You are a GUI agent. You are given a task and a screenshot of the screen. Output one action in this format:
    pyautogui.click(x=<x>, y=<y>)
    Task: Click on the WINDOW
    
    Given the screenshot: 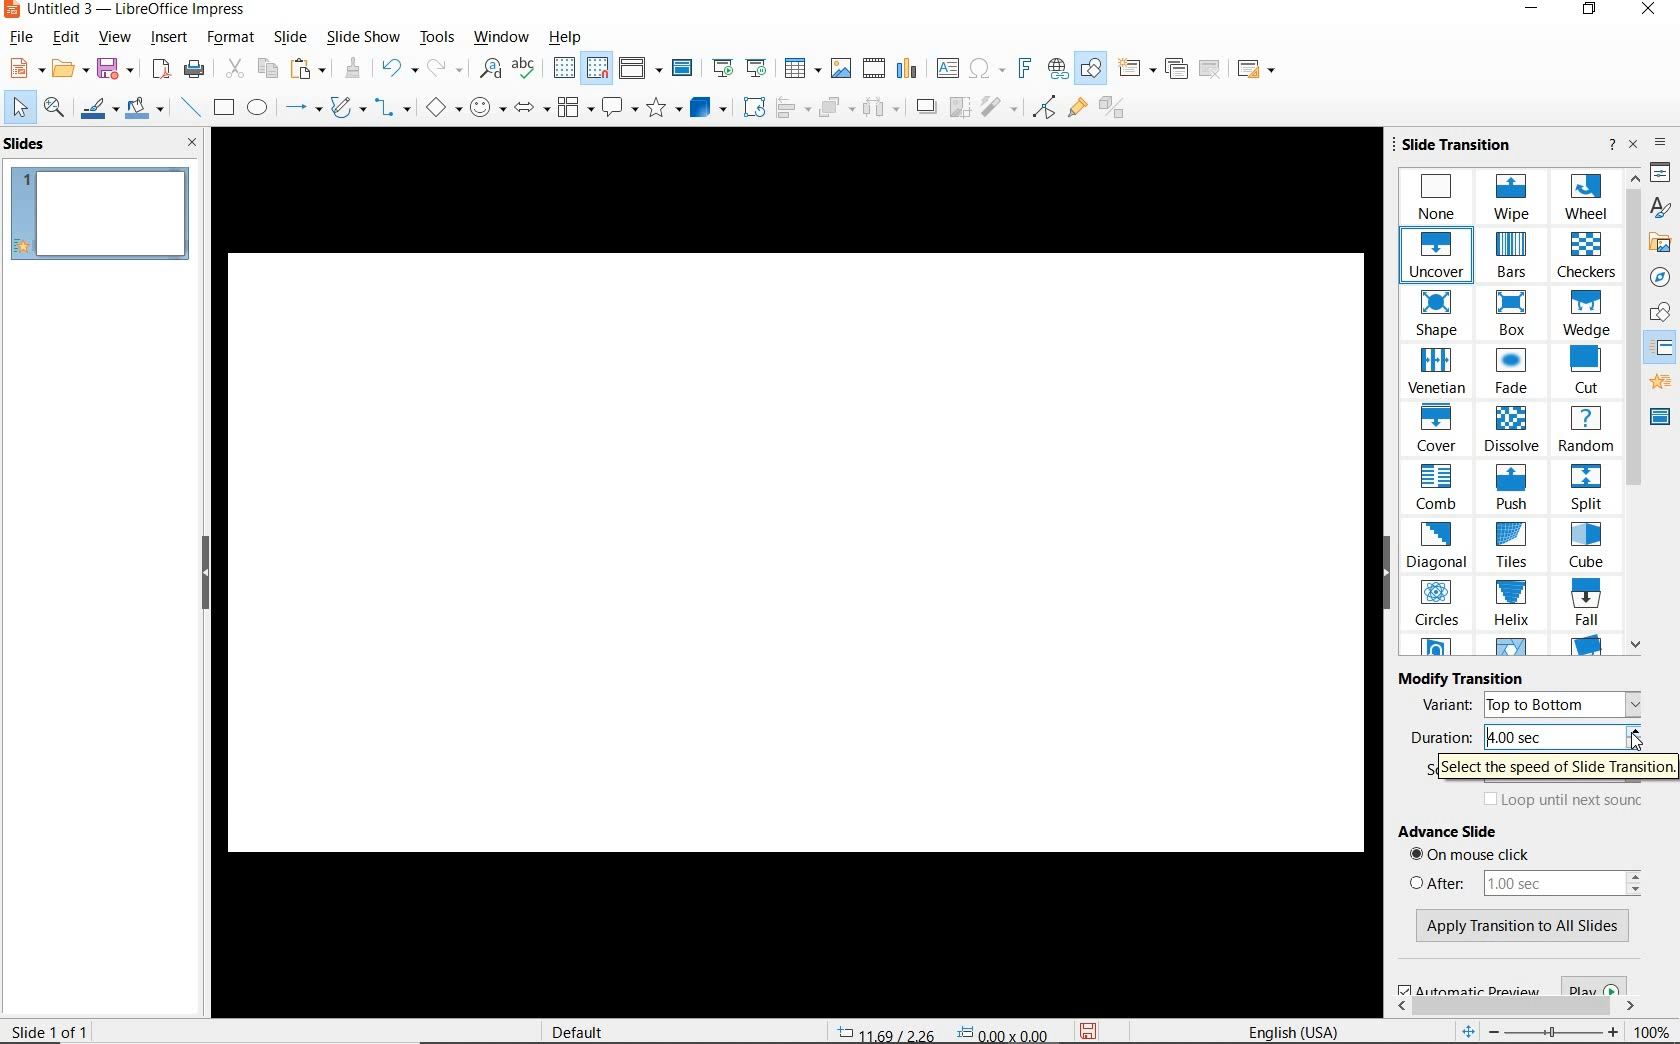 What is the action you would take?
    pyautogui.click(x=501, y=36)
    